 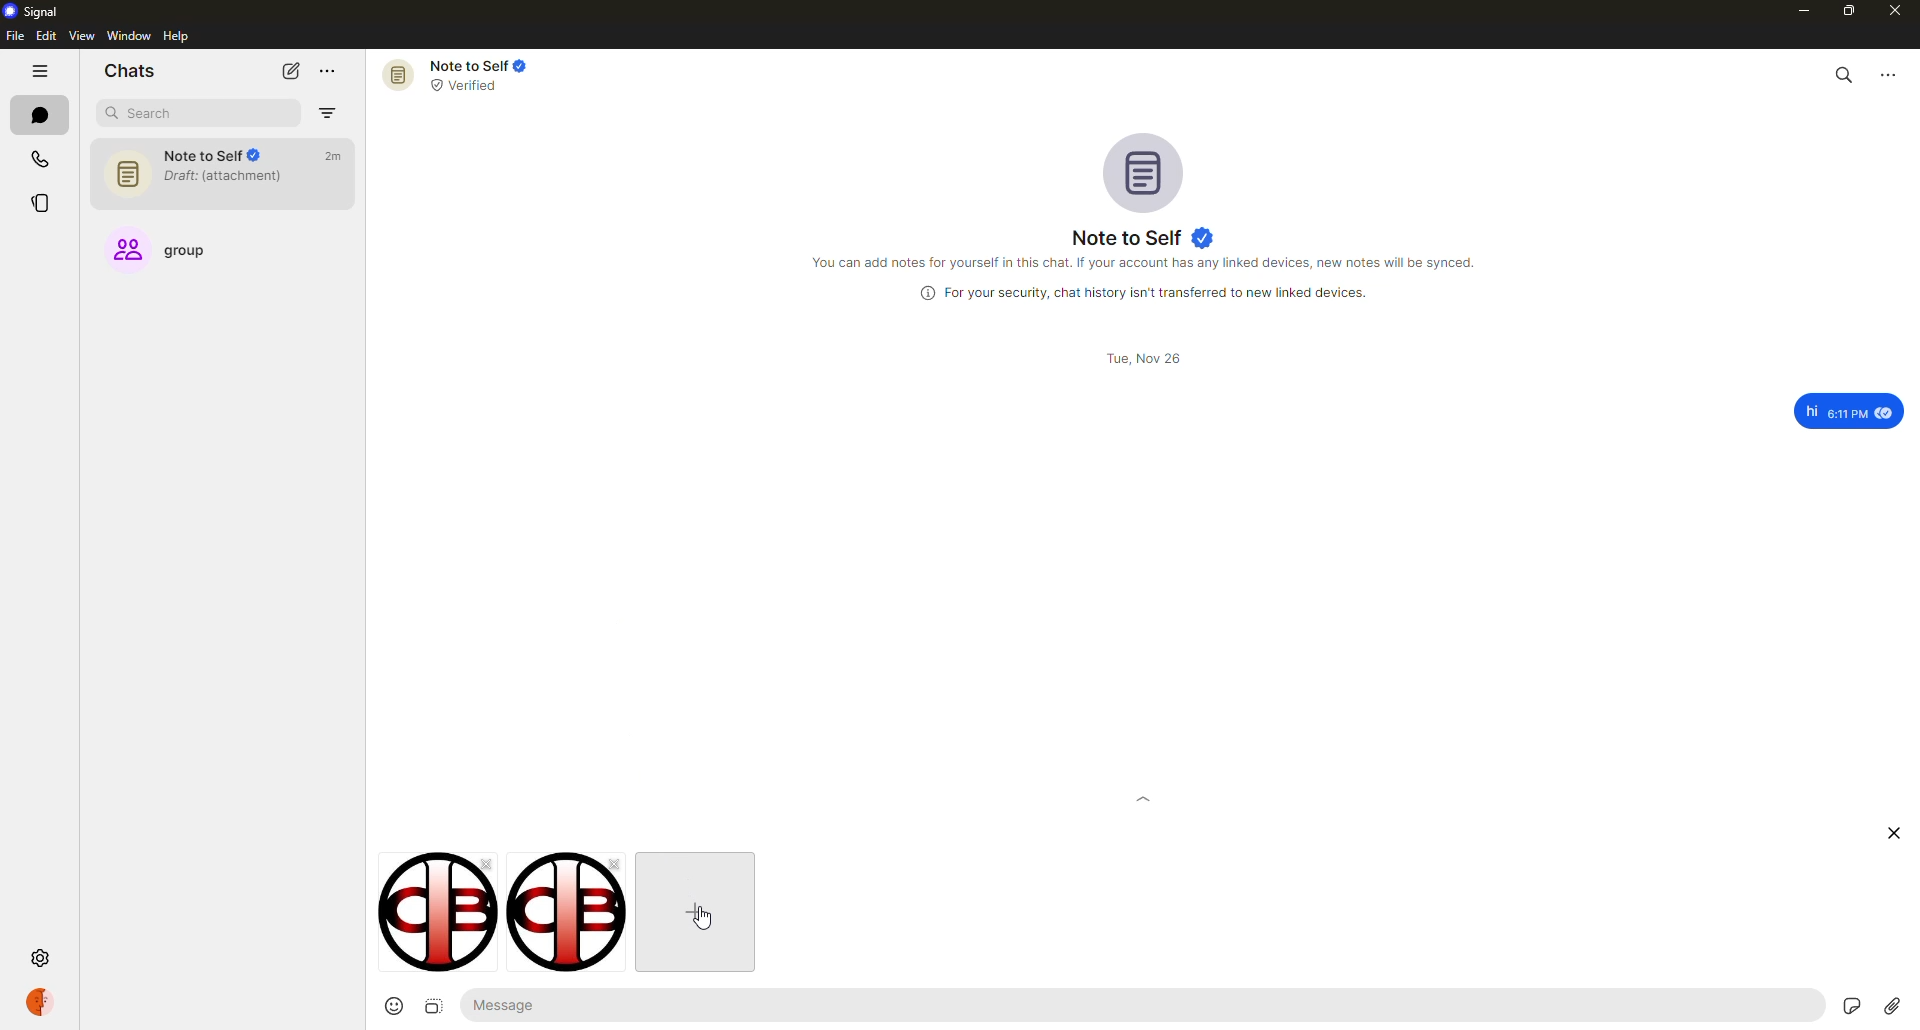 What do you see at coordinates (433, 1006) in the screenshot?
I see `image` at bounding box center [433, 1006].